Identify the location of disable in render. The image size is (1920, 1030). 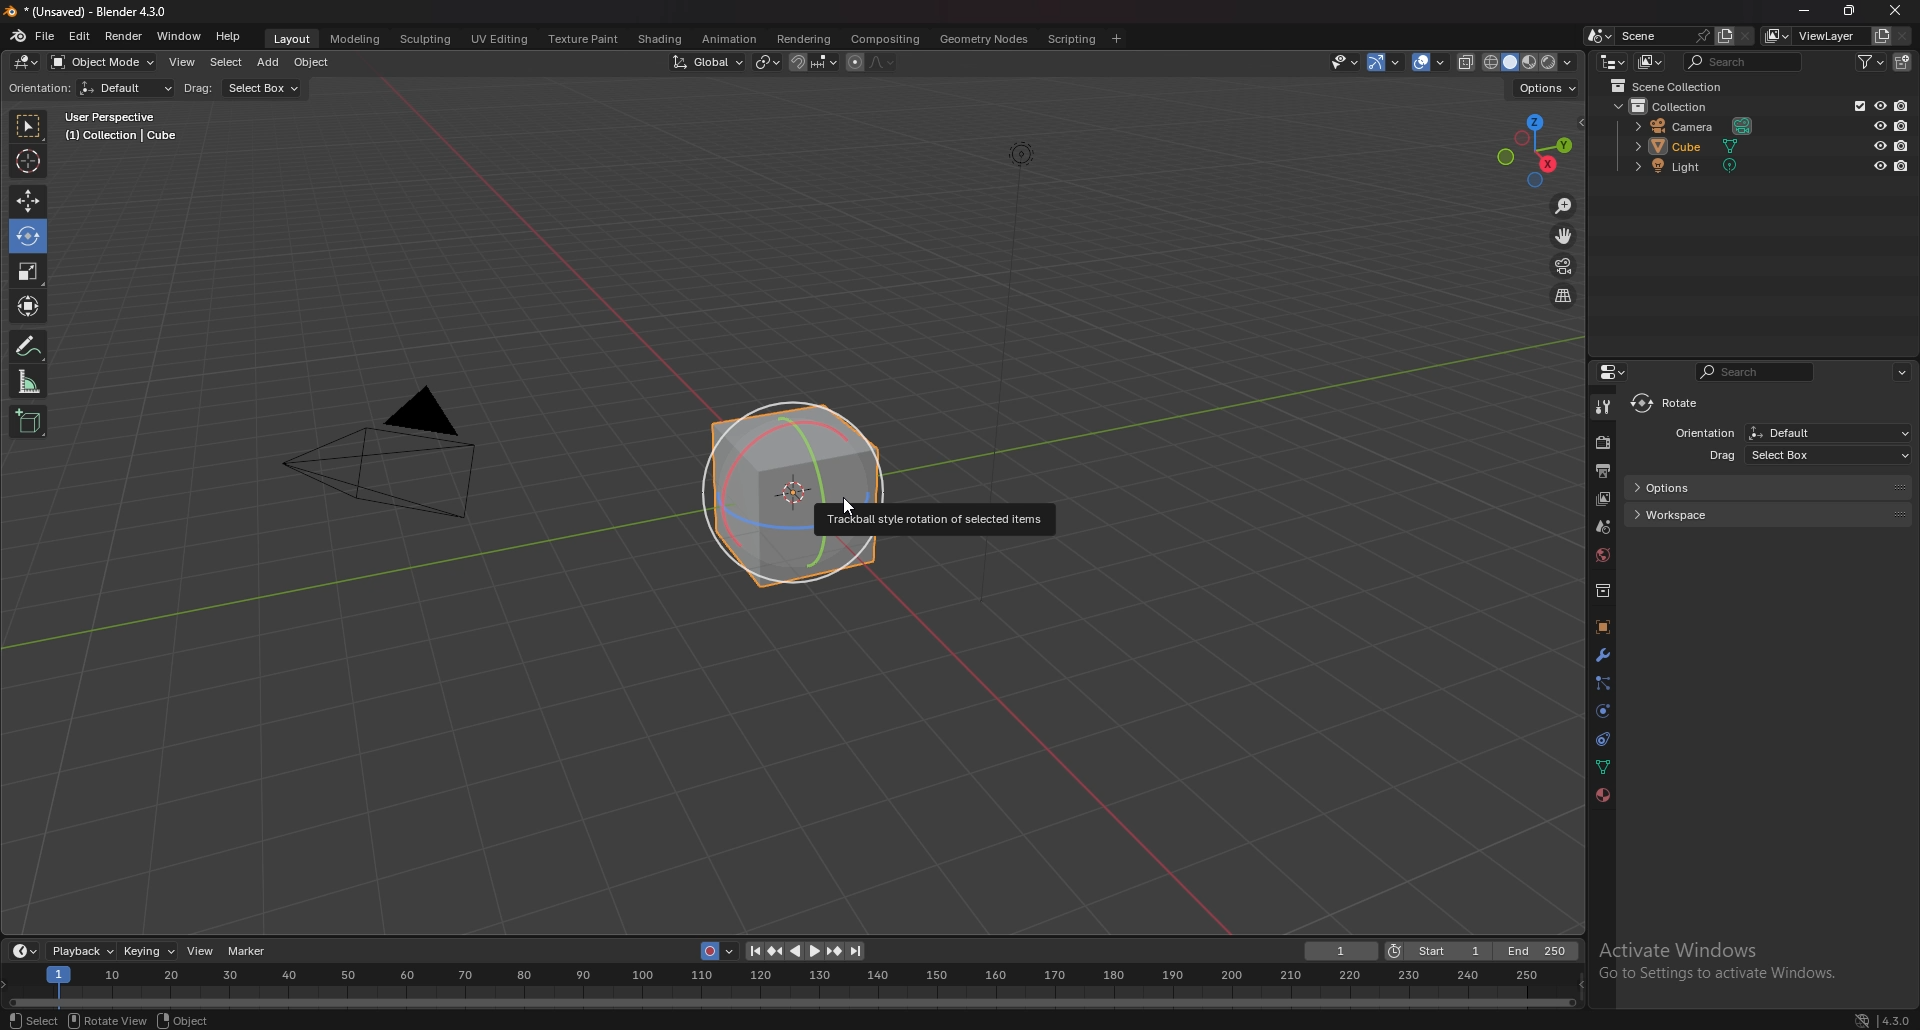
(1903, 165).